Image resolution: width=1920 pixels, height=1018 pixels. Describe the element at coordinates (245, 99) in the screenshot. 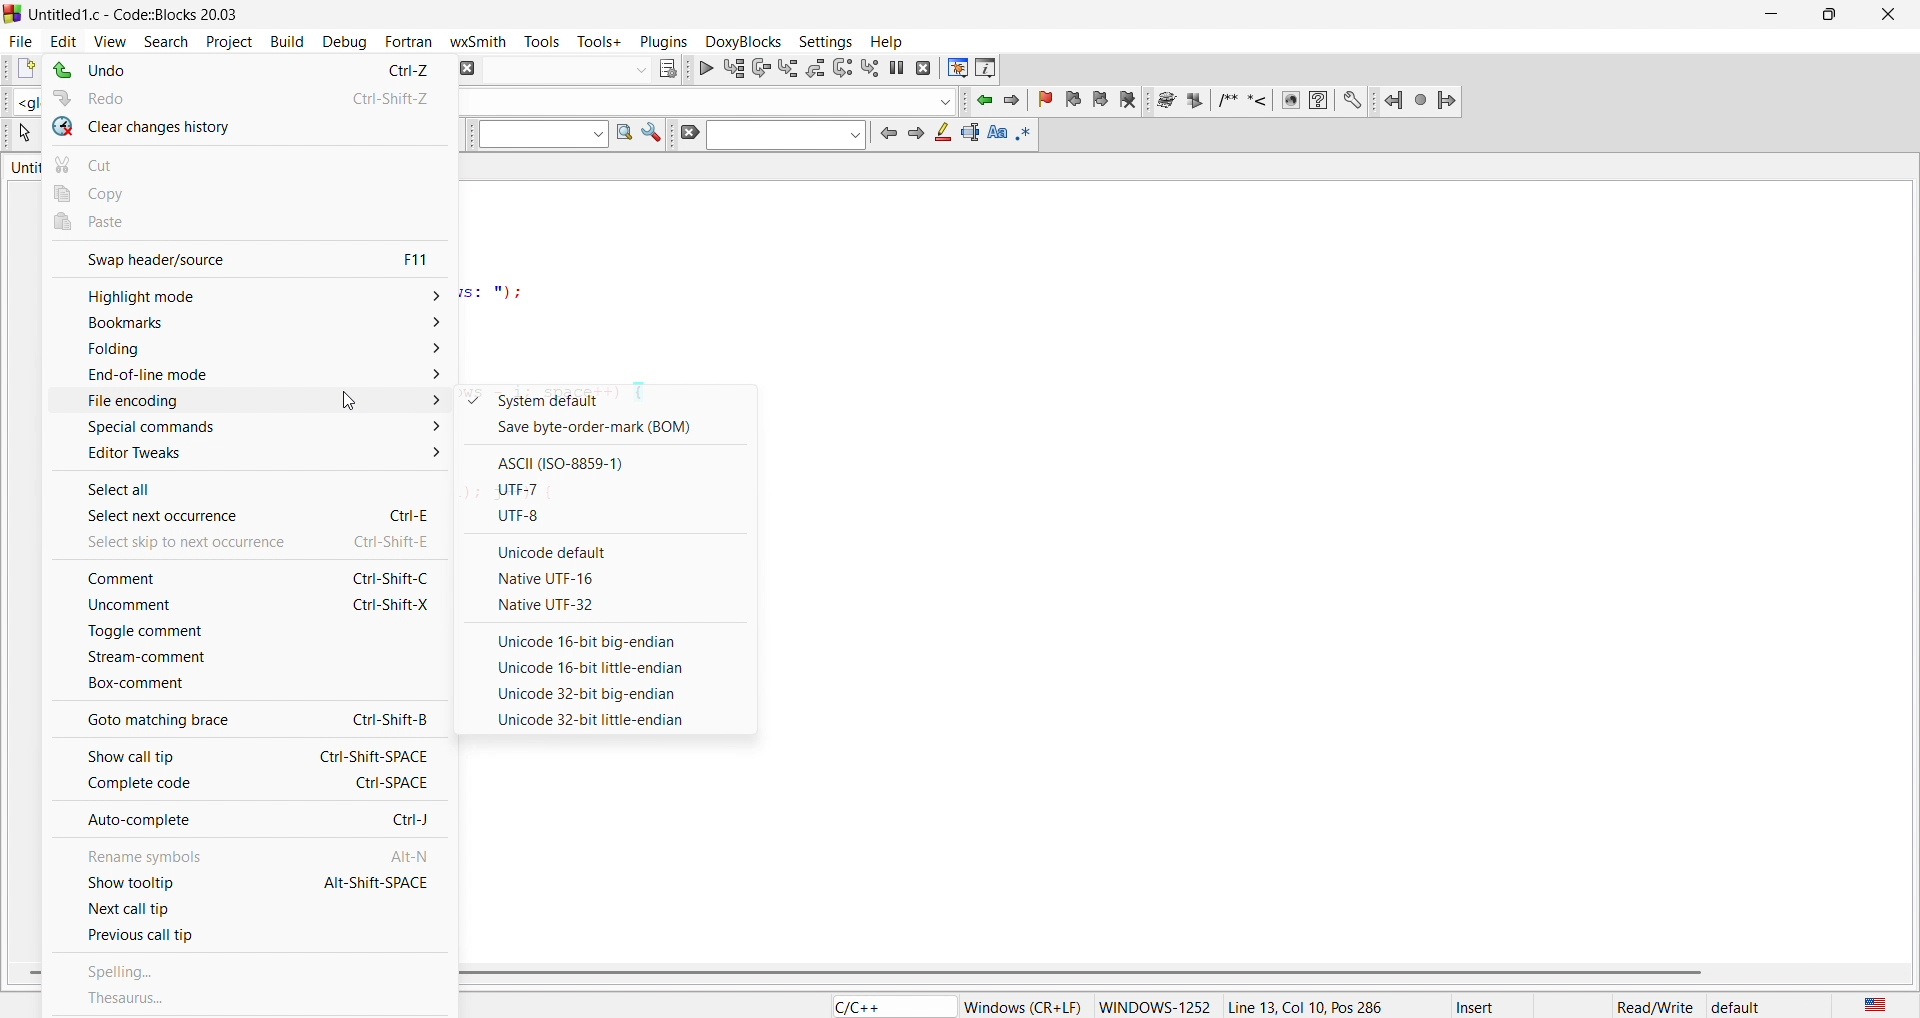

I see `redo` at that location.